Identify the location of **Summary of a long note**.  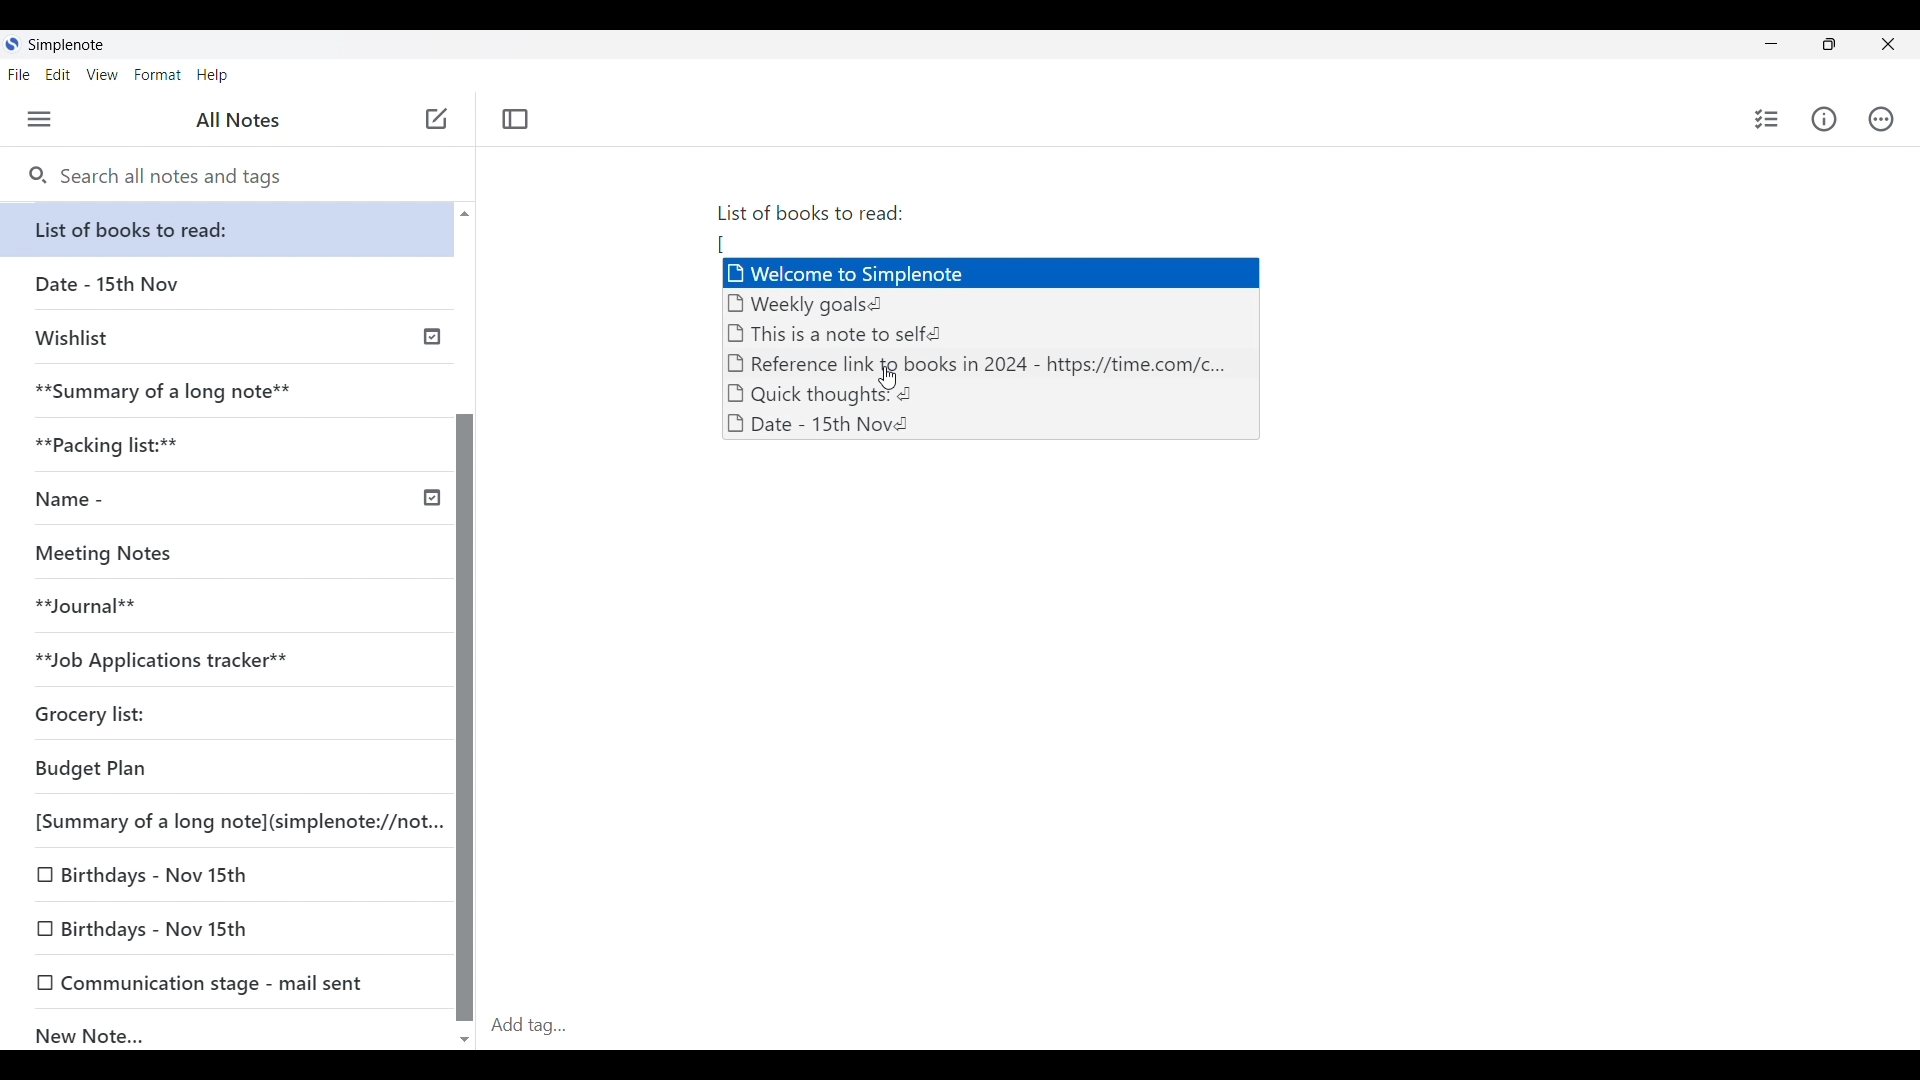
(227, 391).